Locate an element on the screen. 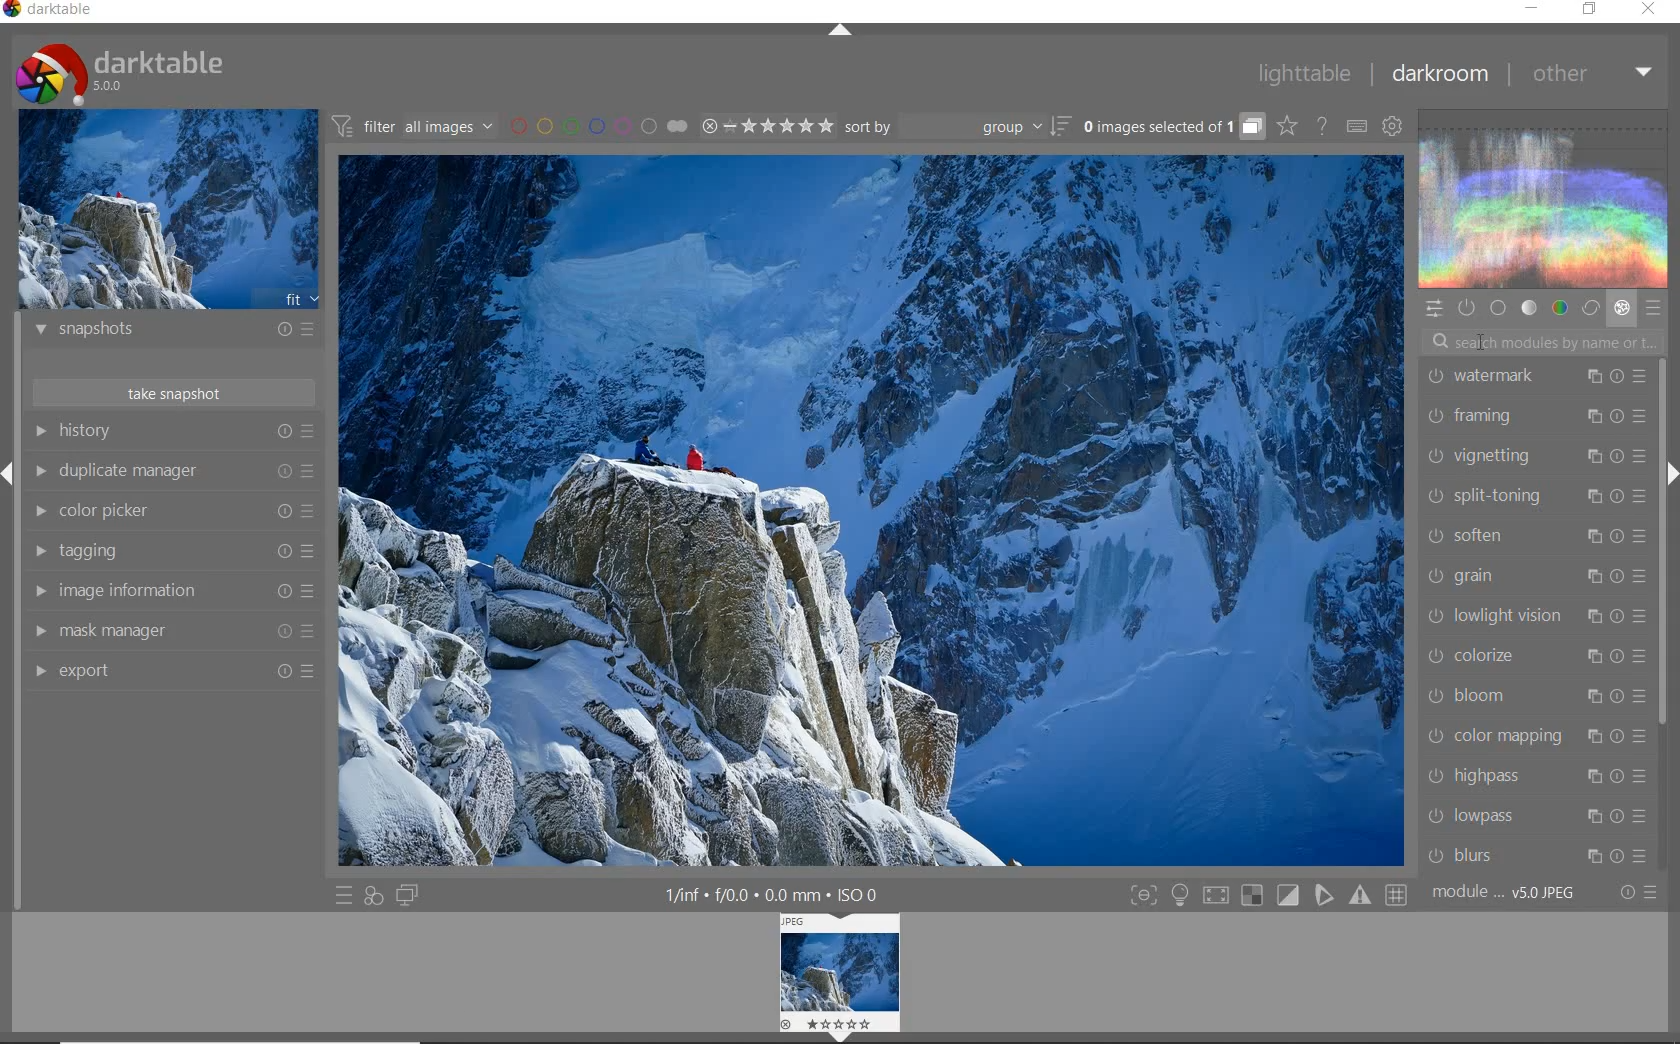  highpass is located at coordinates (1537, 778).